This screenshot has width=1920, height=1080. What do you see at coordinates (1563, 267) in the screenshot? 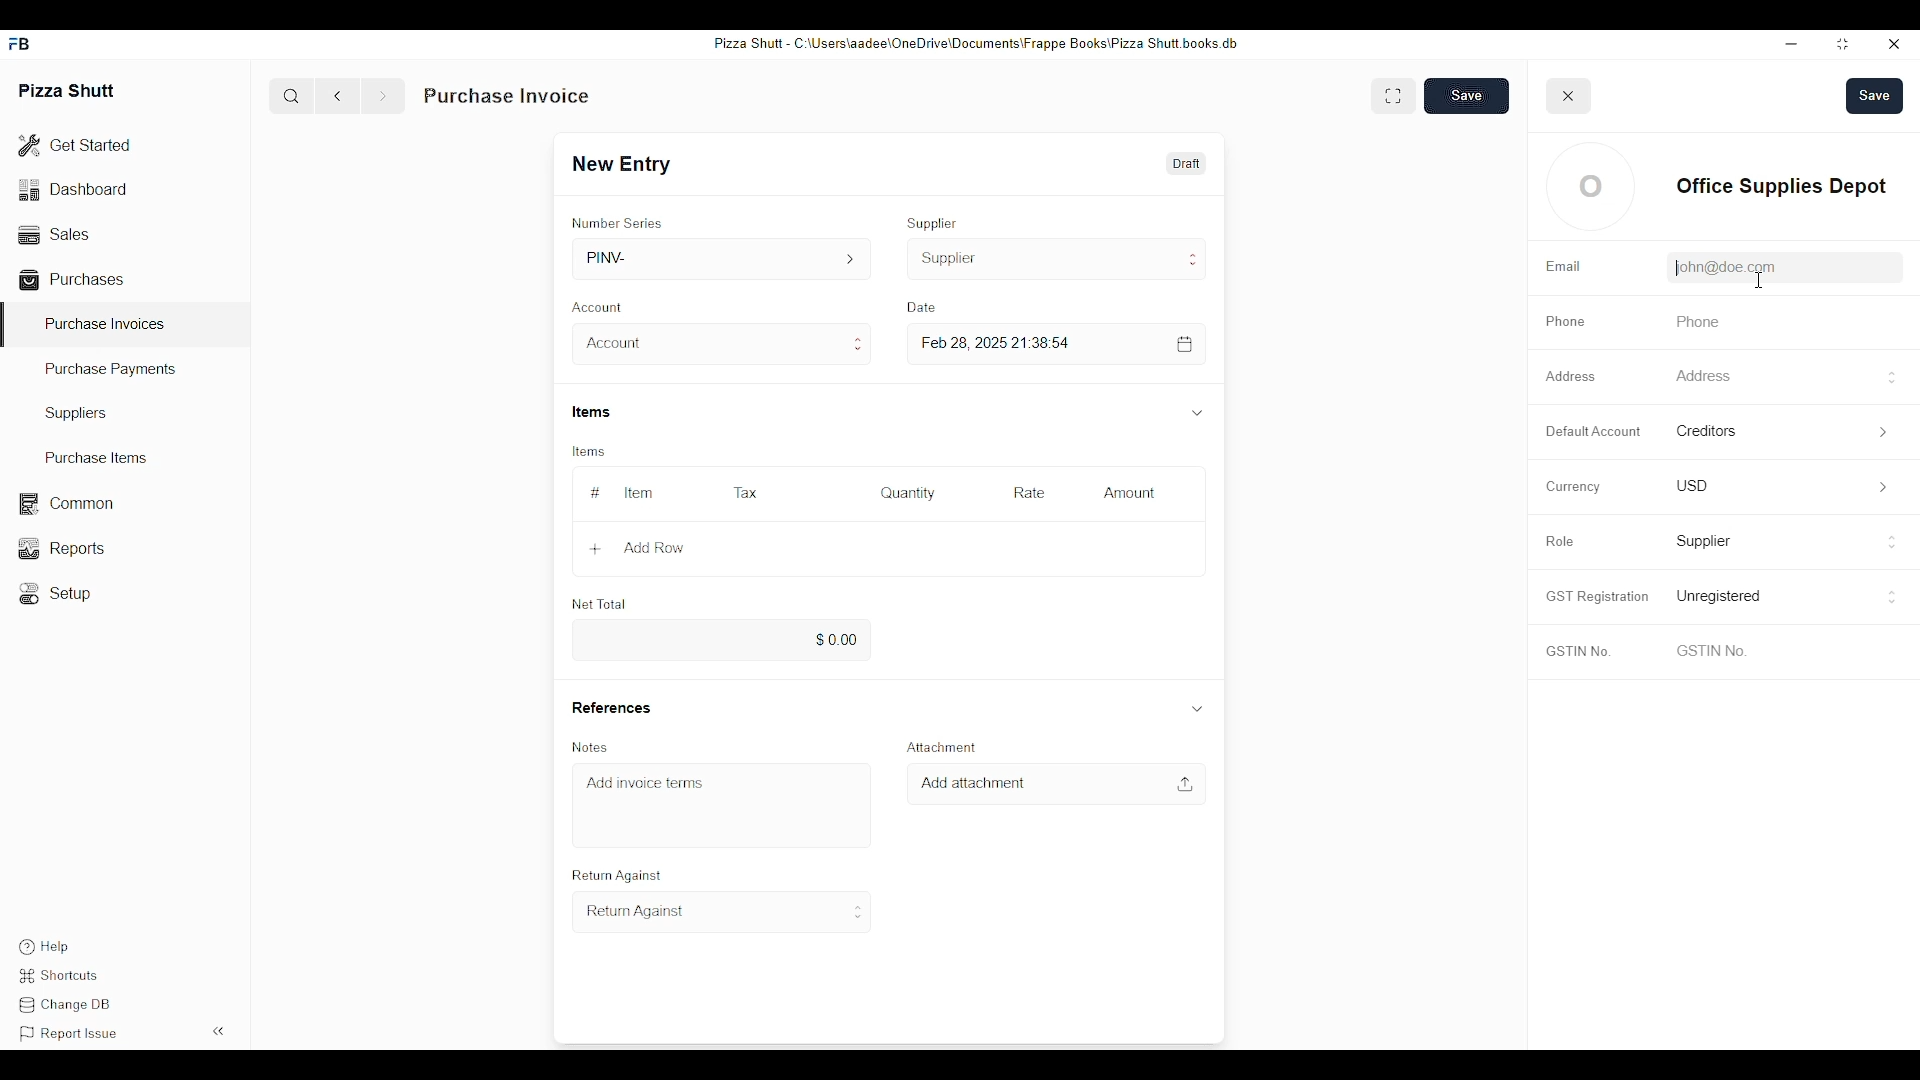
I see `Email` at bounding box center [1563, 267].